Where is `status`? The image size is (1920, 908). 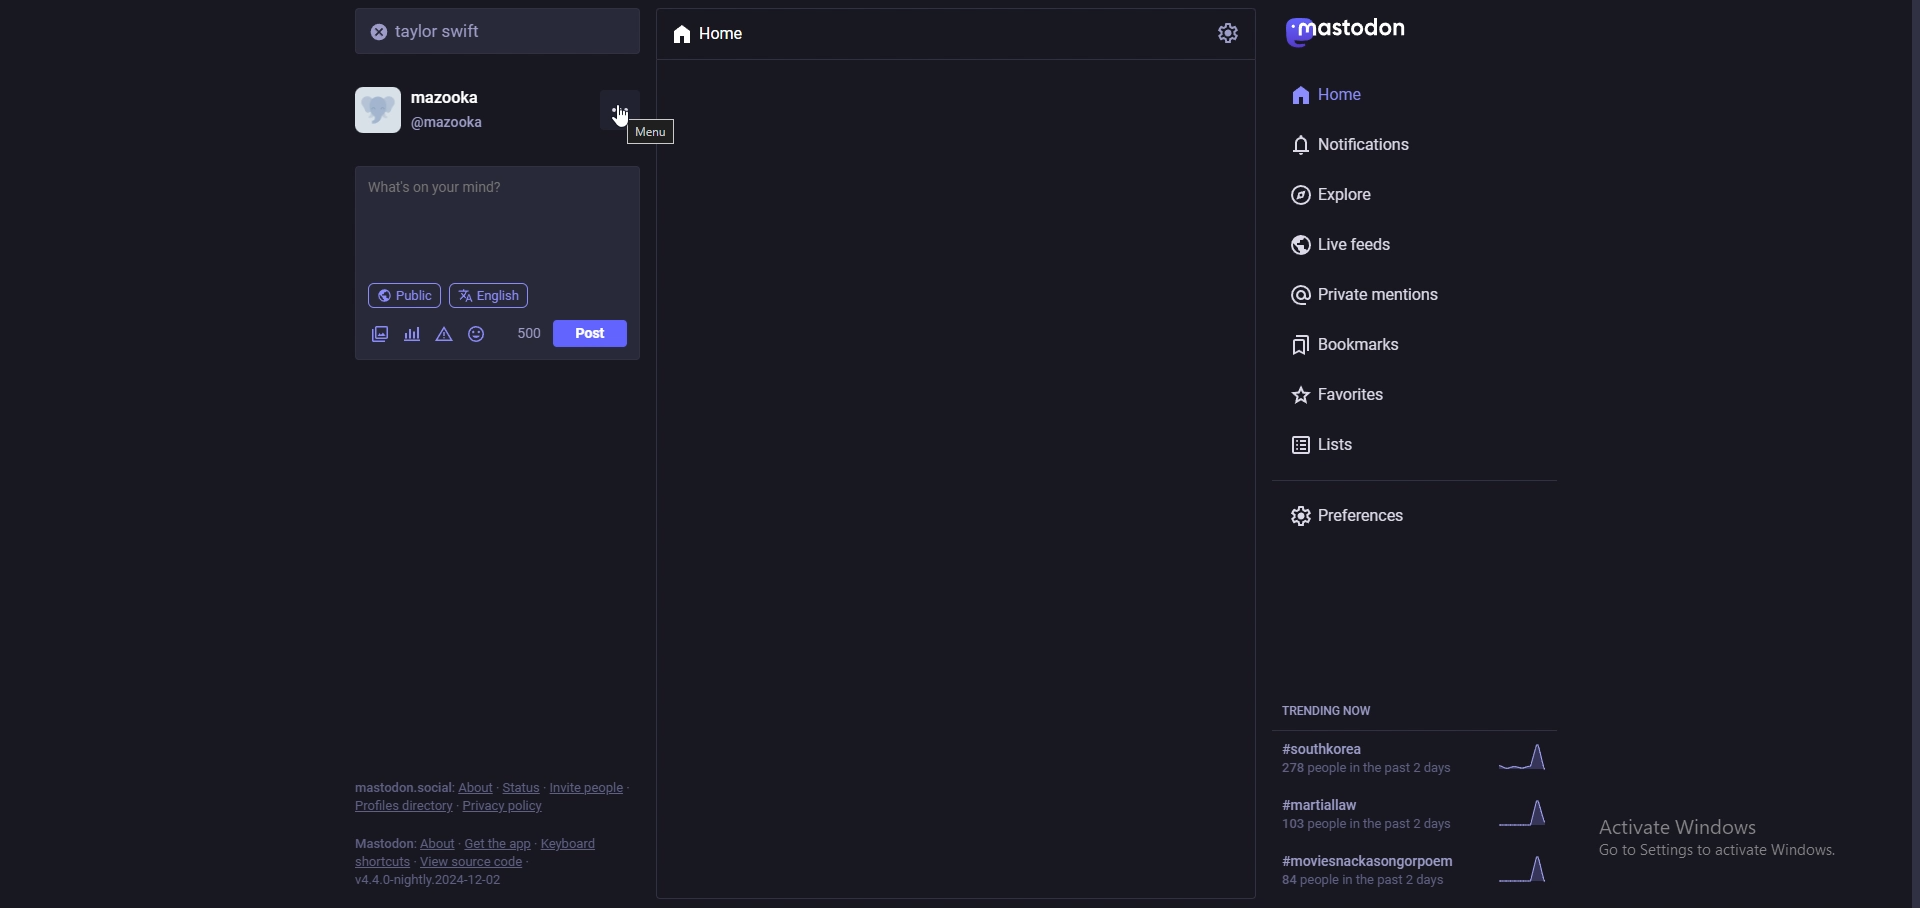
status is located at coordinates (522, 788).